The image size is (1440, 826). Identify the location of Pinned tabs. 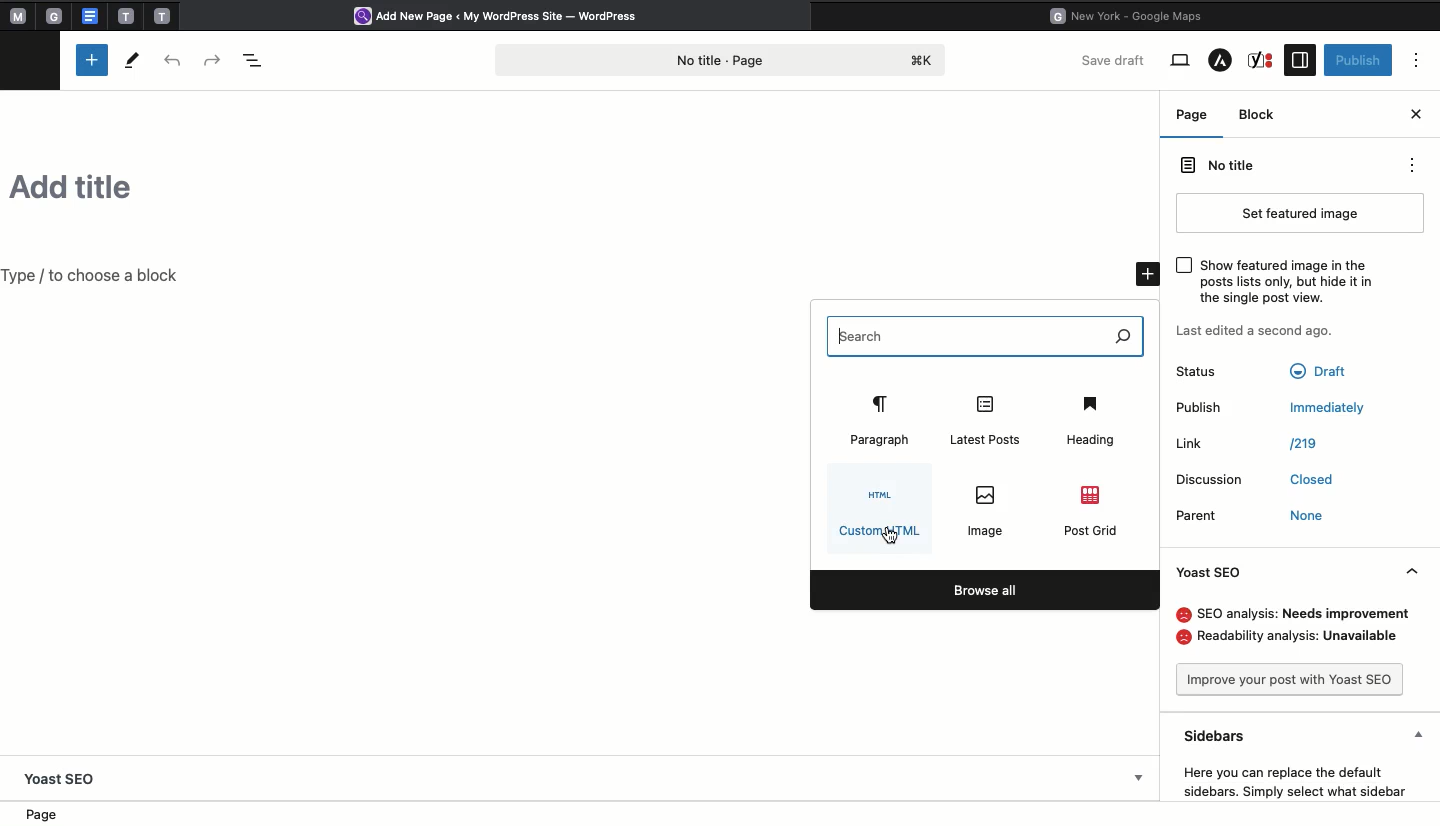
(15, 17).